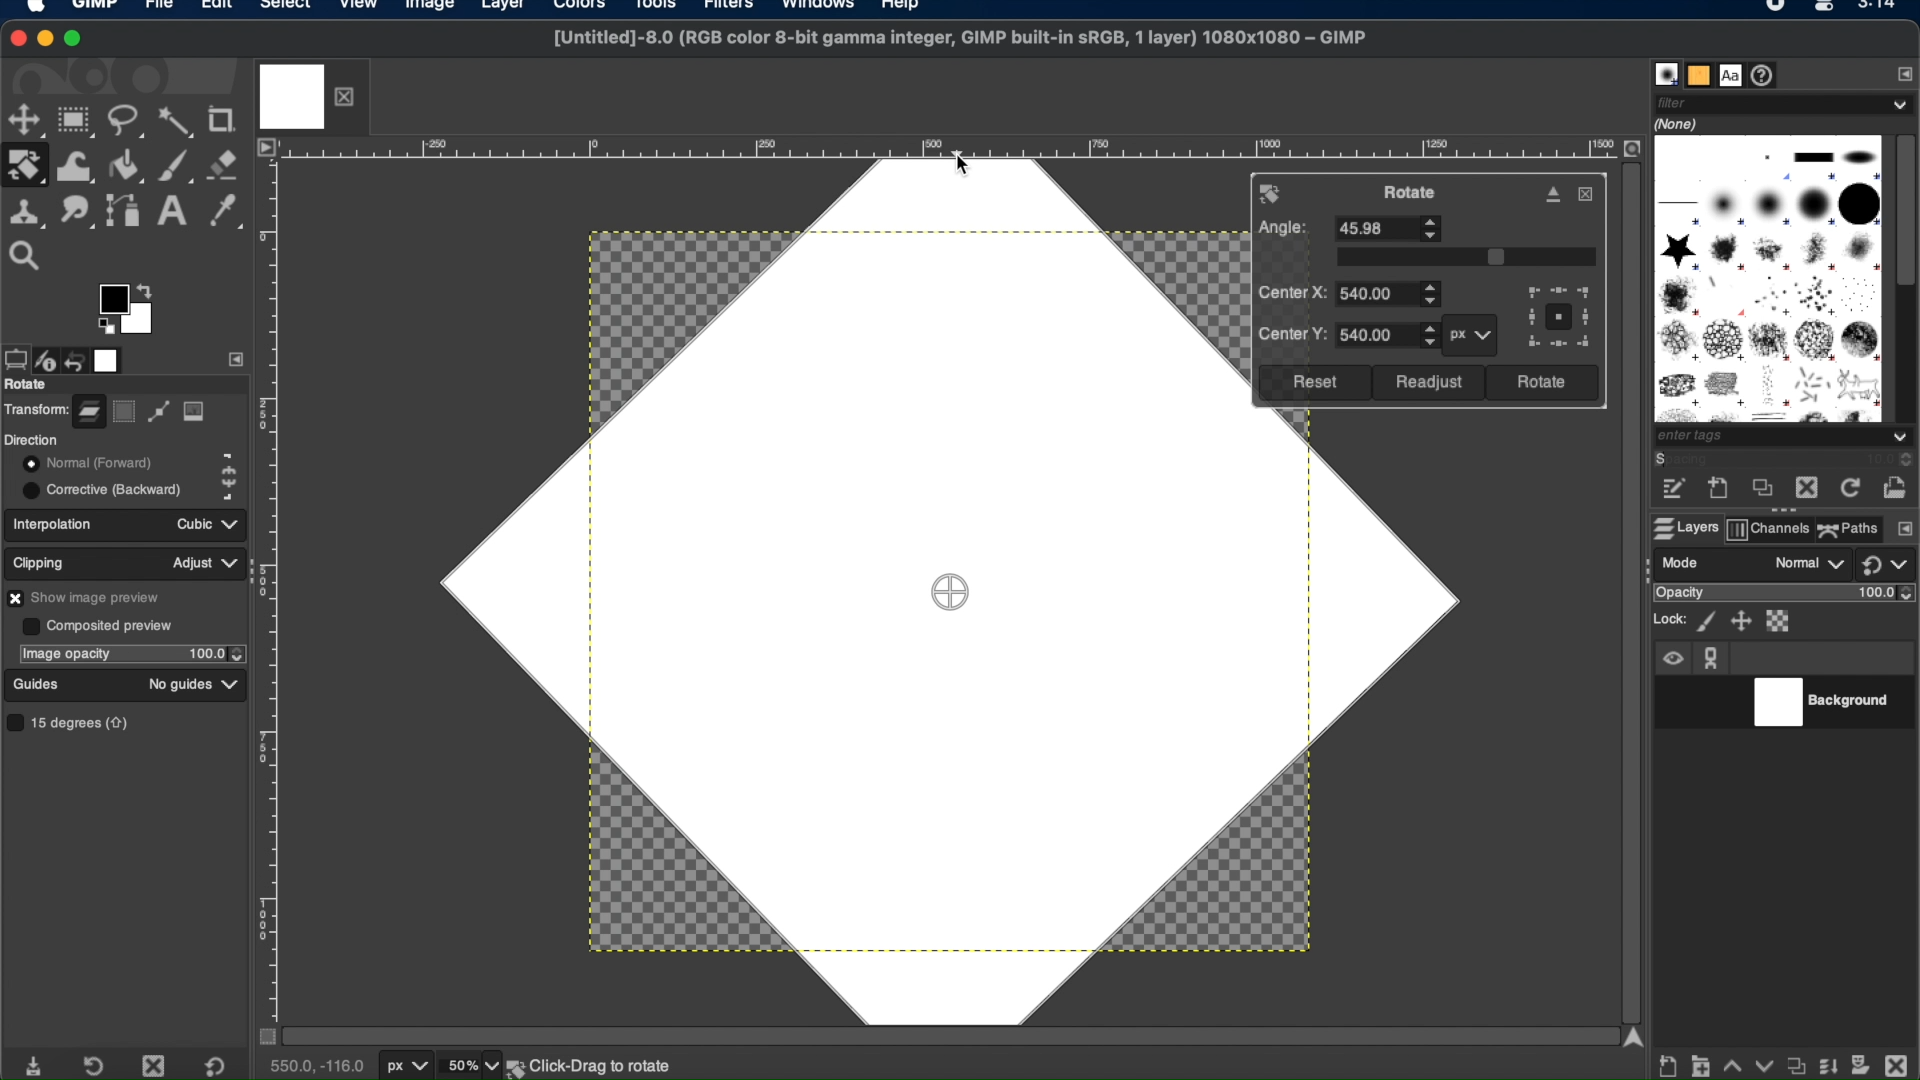 The width and height of the screenshot is (1920, 1080). Describe the element at coordinates (819, 8) in the screenshot. I see `windows` at that location.